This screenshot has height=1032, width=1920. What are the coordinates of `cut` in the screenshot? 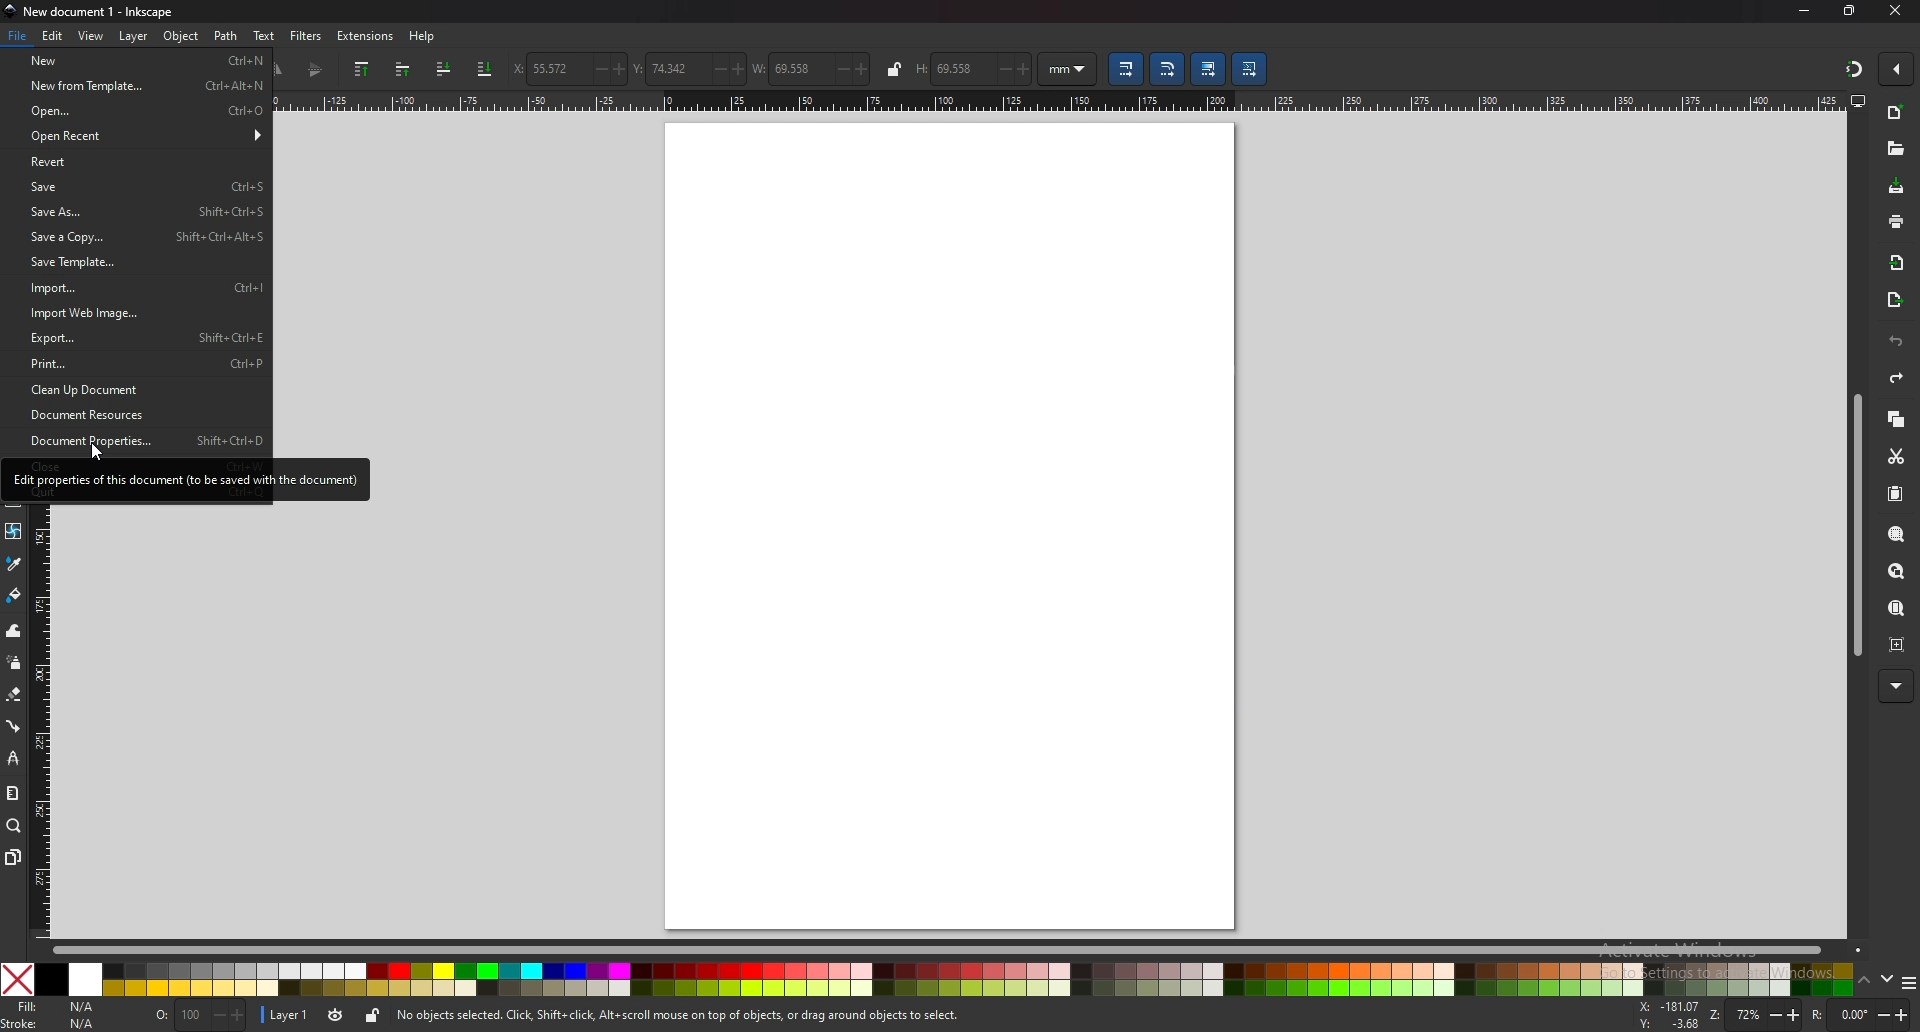 It's located at (1896, 457).